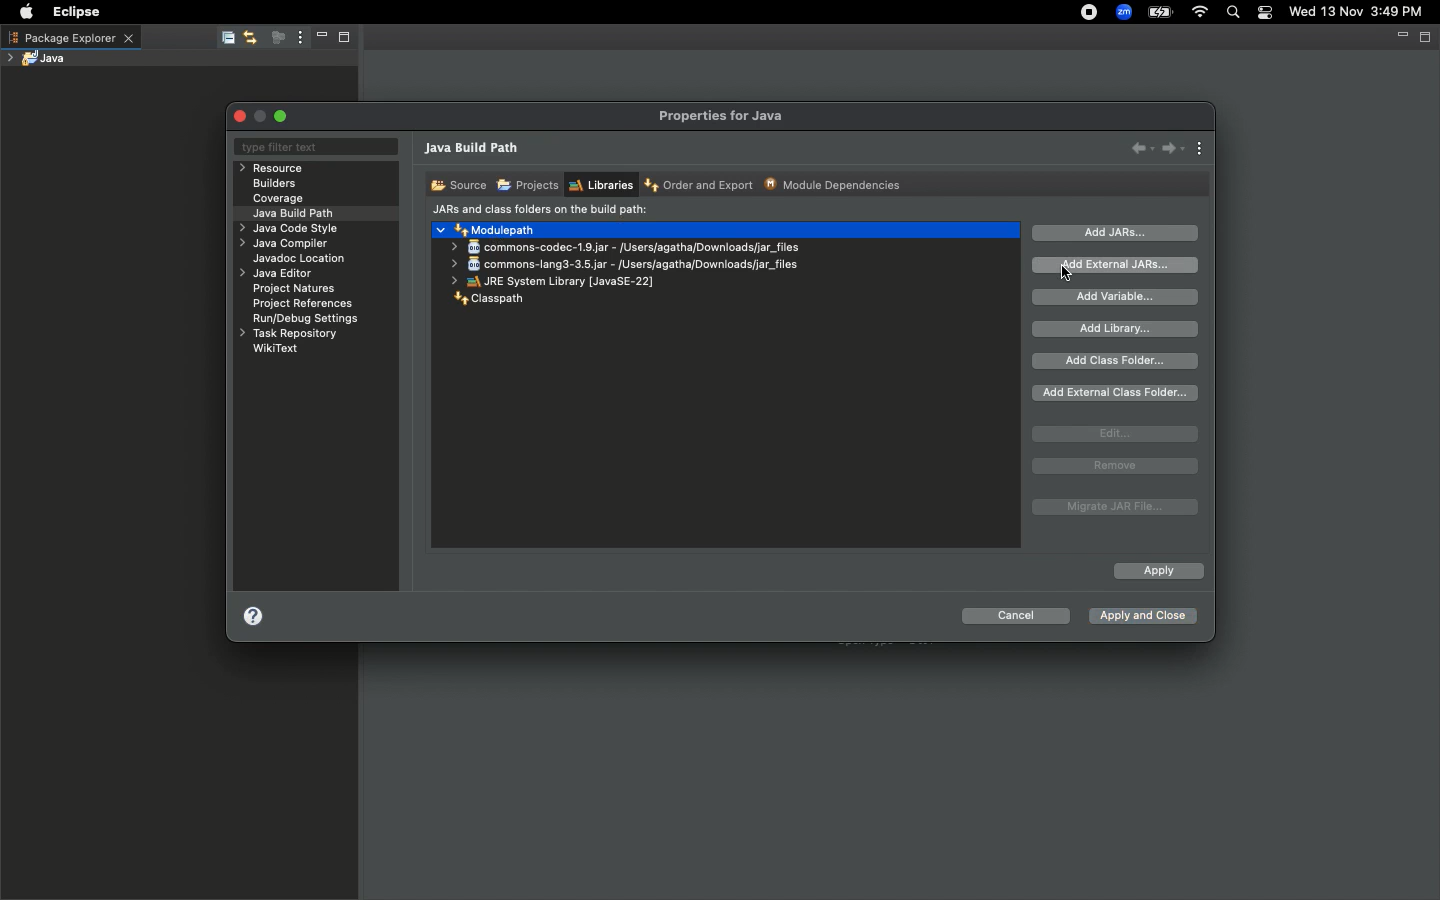 This screenshot has height=900, width=1440. What do you see at coordinates (488, 229) in the screenshot?
I see `Modulepath` at bounding box center [488, 229].